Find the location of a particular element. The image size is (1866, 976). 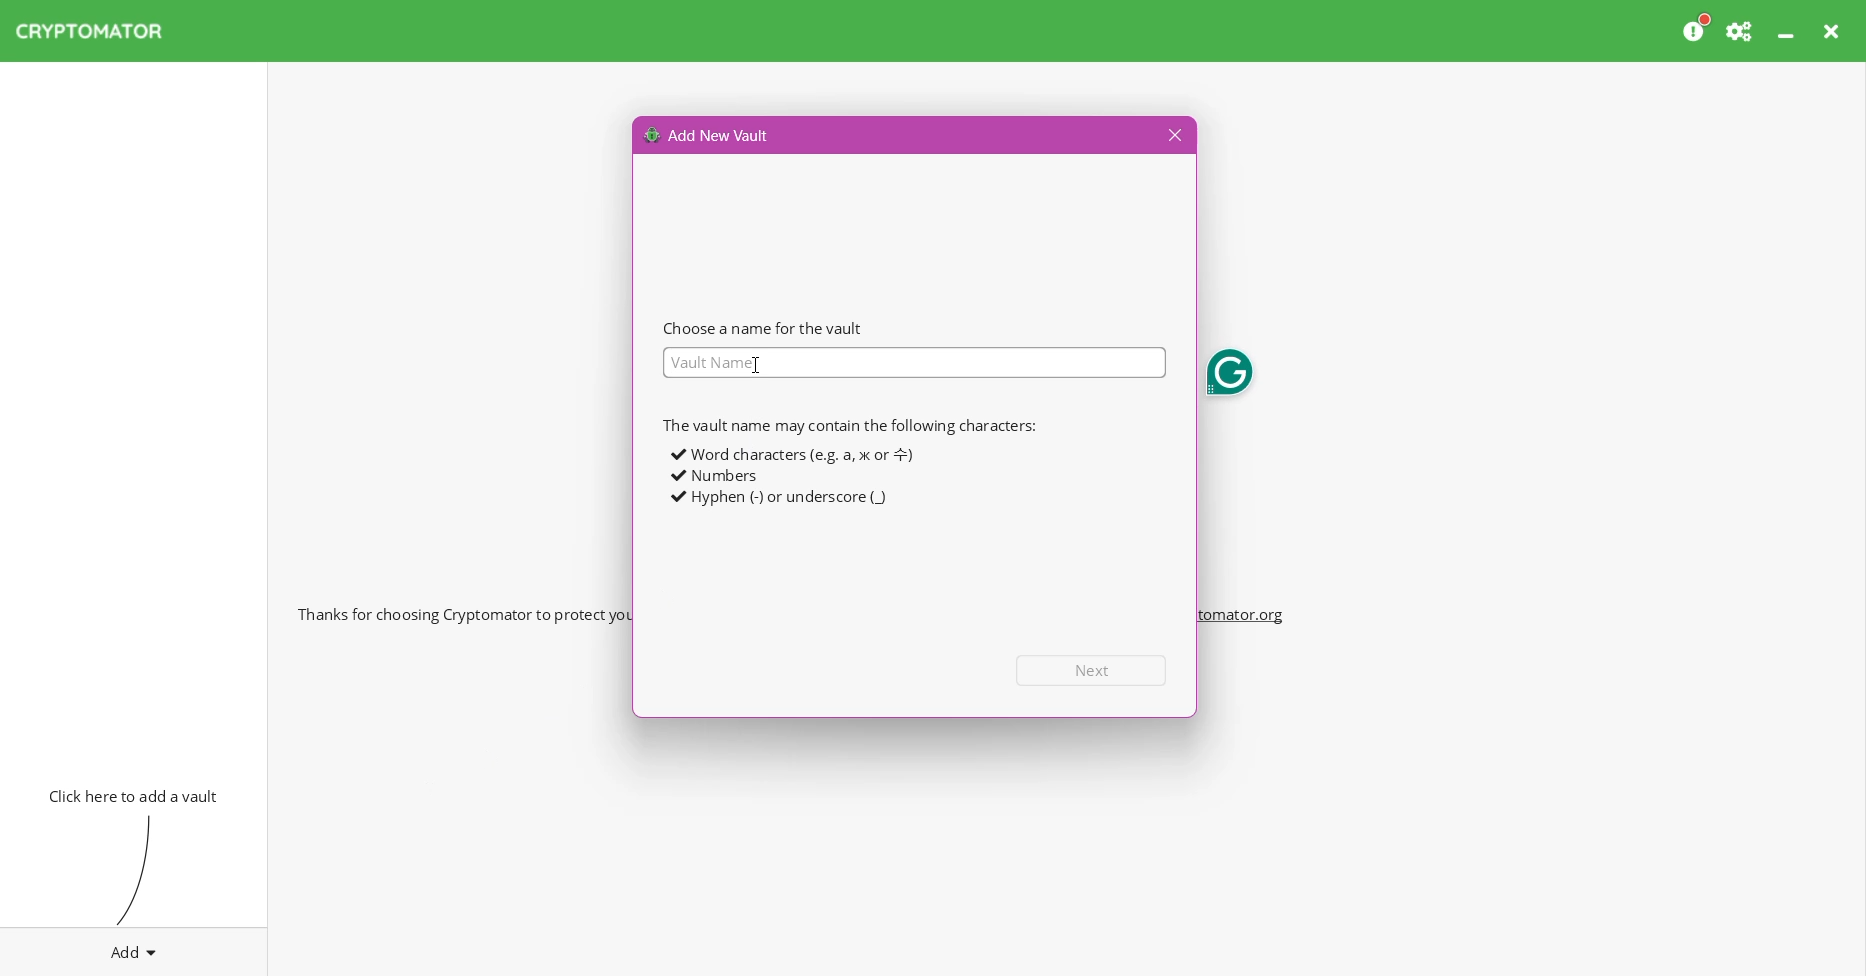

Insertion cursor is located at coordinates (754, 363).